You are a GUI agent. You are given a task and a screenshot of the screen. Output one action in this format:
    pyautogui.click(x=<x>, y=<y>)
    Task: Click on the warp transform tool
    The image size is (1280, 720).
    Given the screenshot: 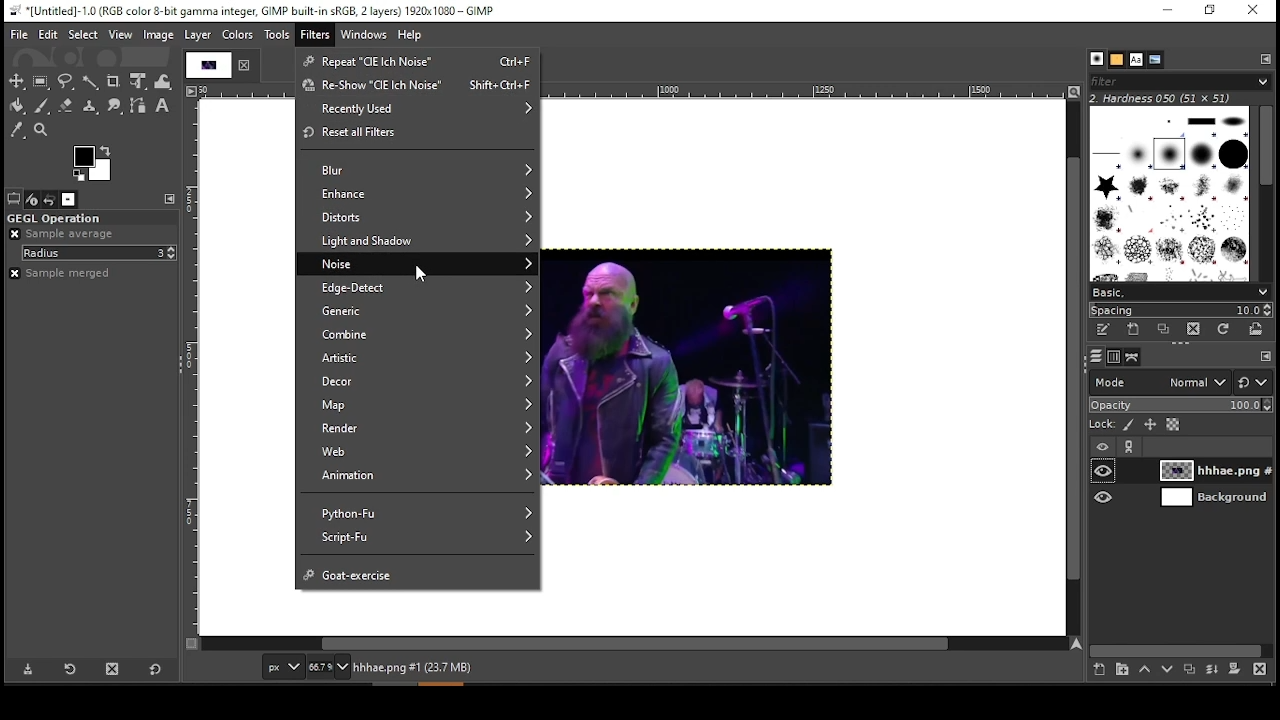 What is the action you would take?
    pyautogui.click(x=163, y=80)
    